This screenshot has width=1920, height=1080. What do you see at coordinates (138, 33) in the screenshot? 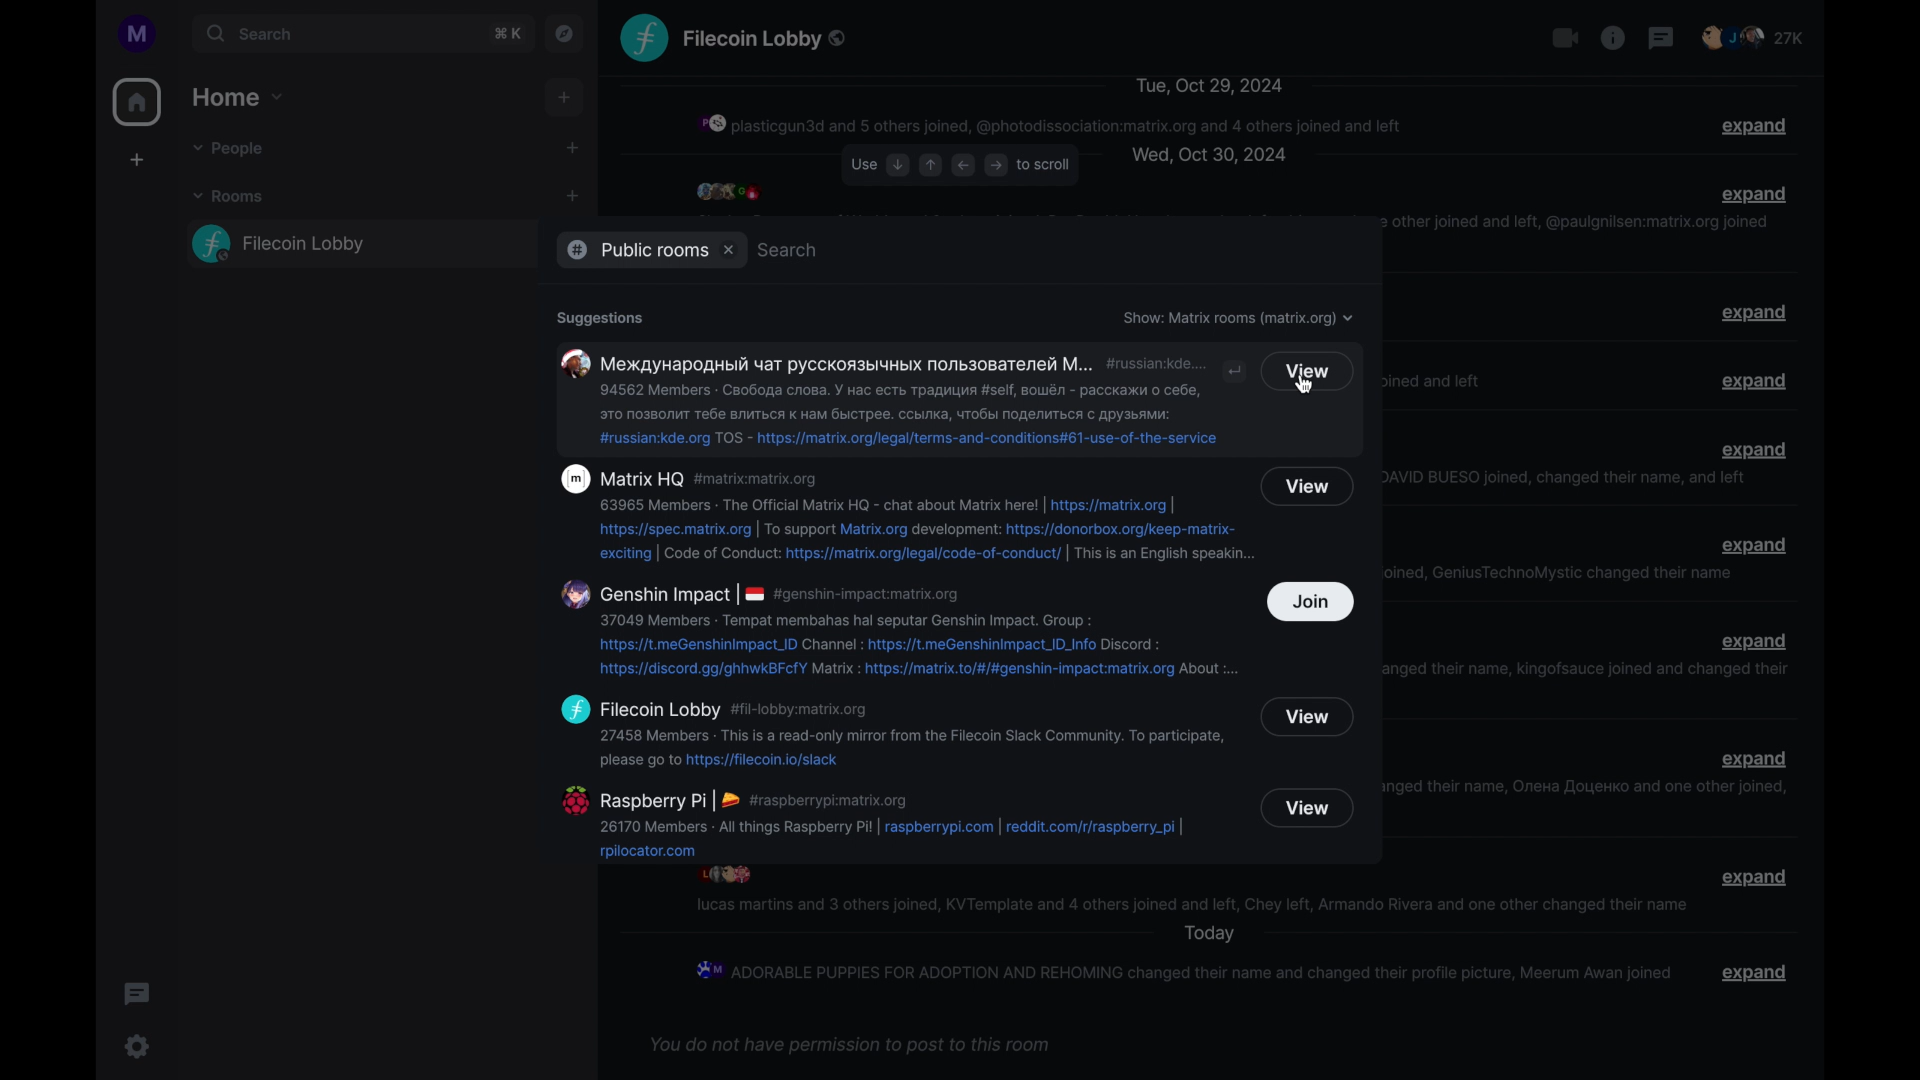
I see `account name` at bounding box center [138, 33].